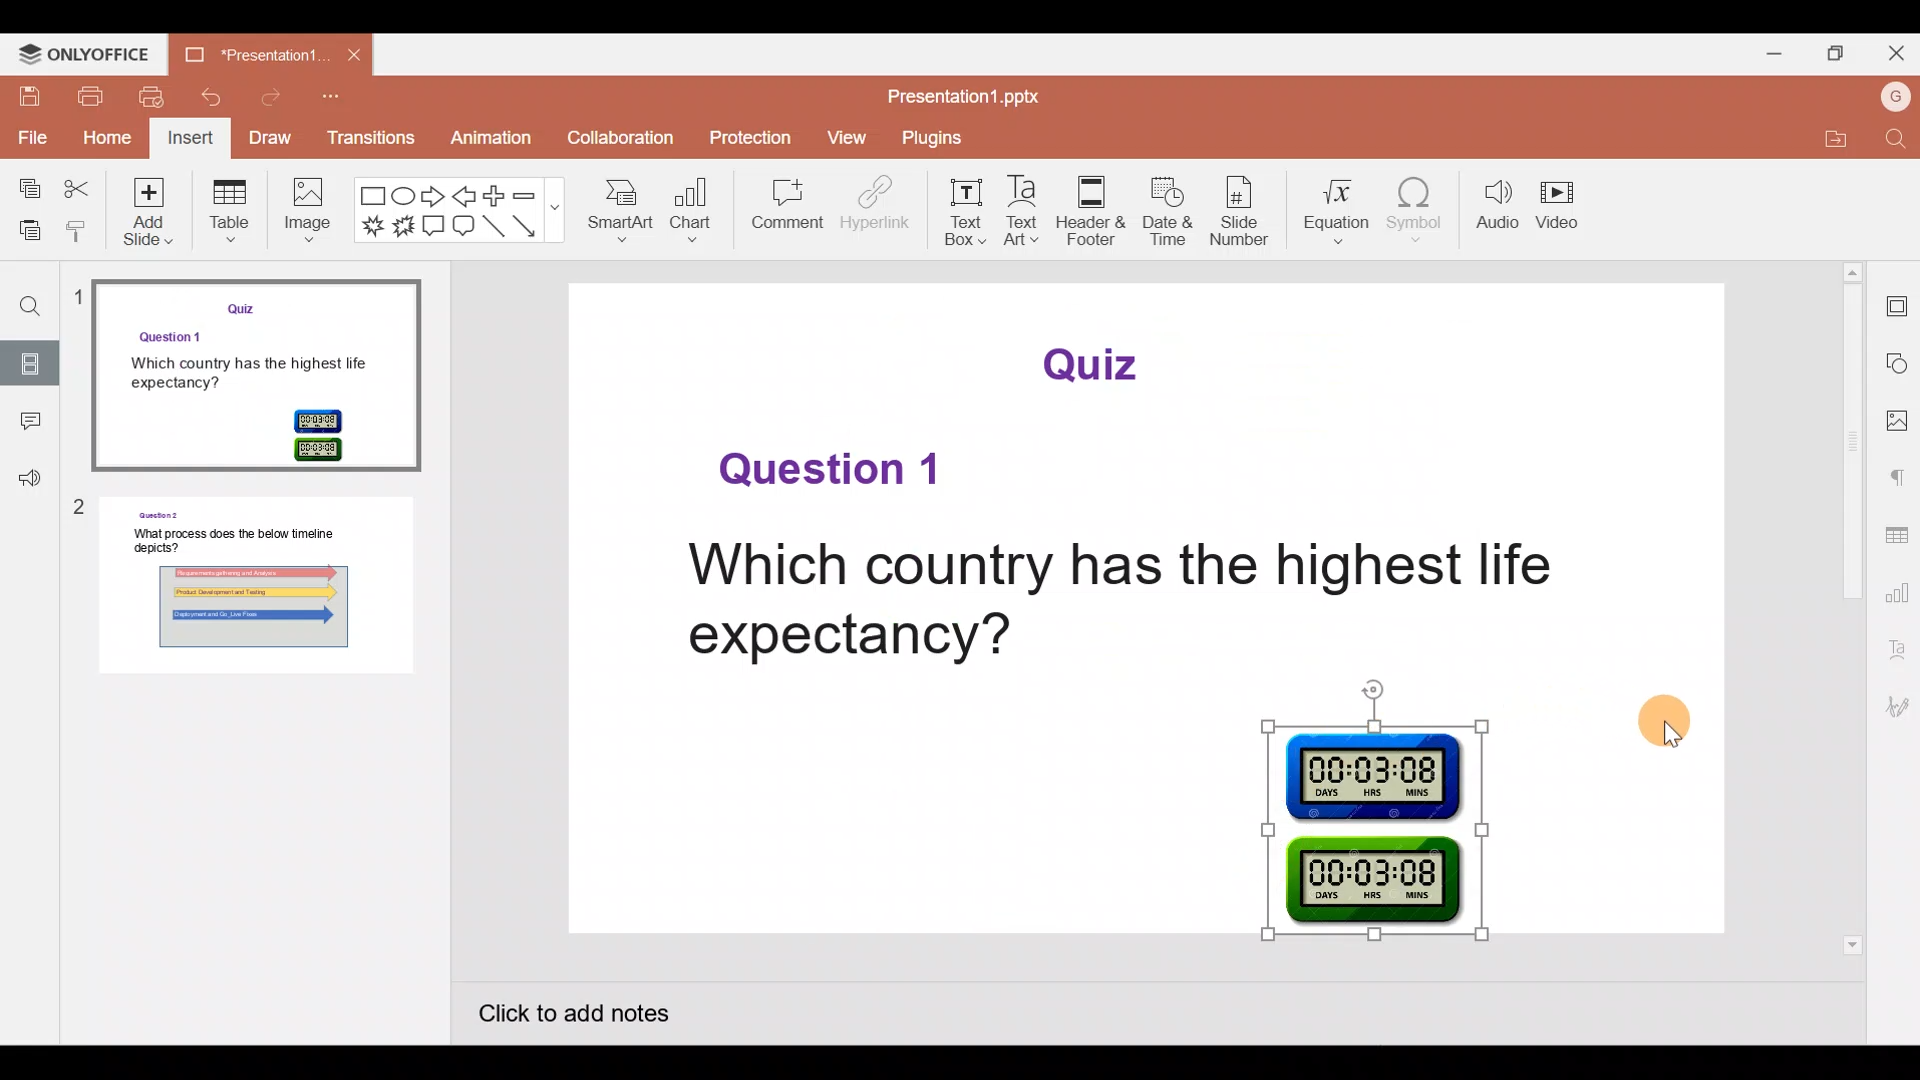 The image size is (1920, 1080). Describe the element at coordinates (94, 99) in the screenshot. I see `Print file` at that location.